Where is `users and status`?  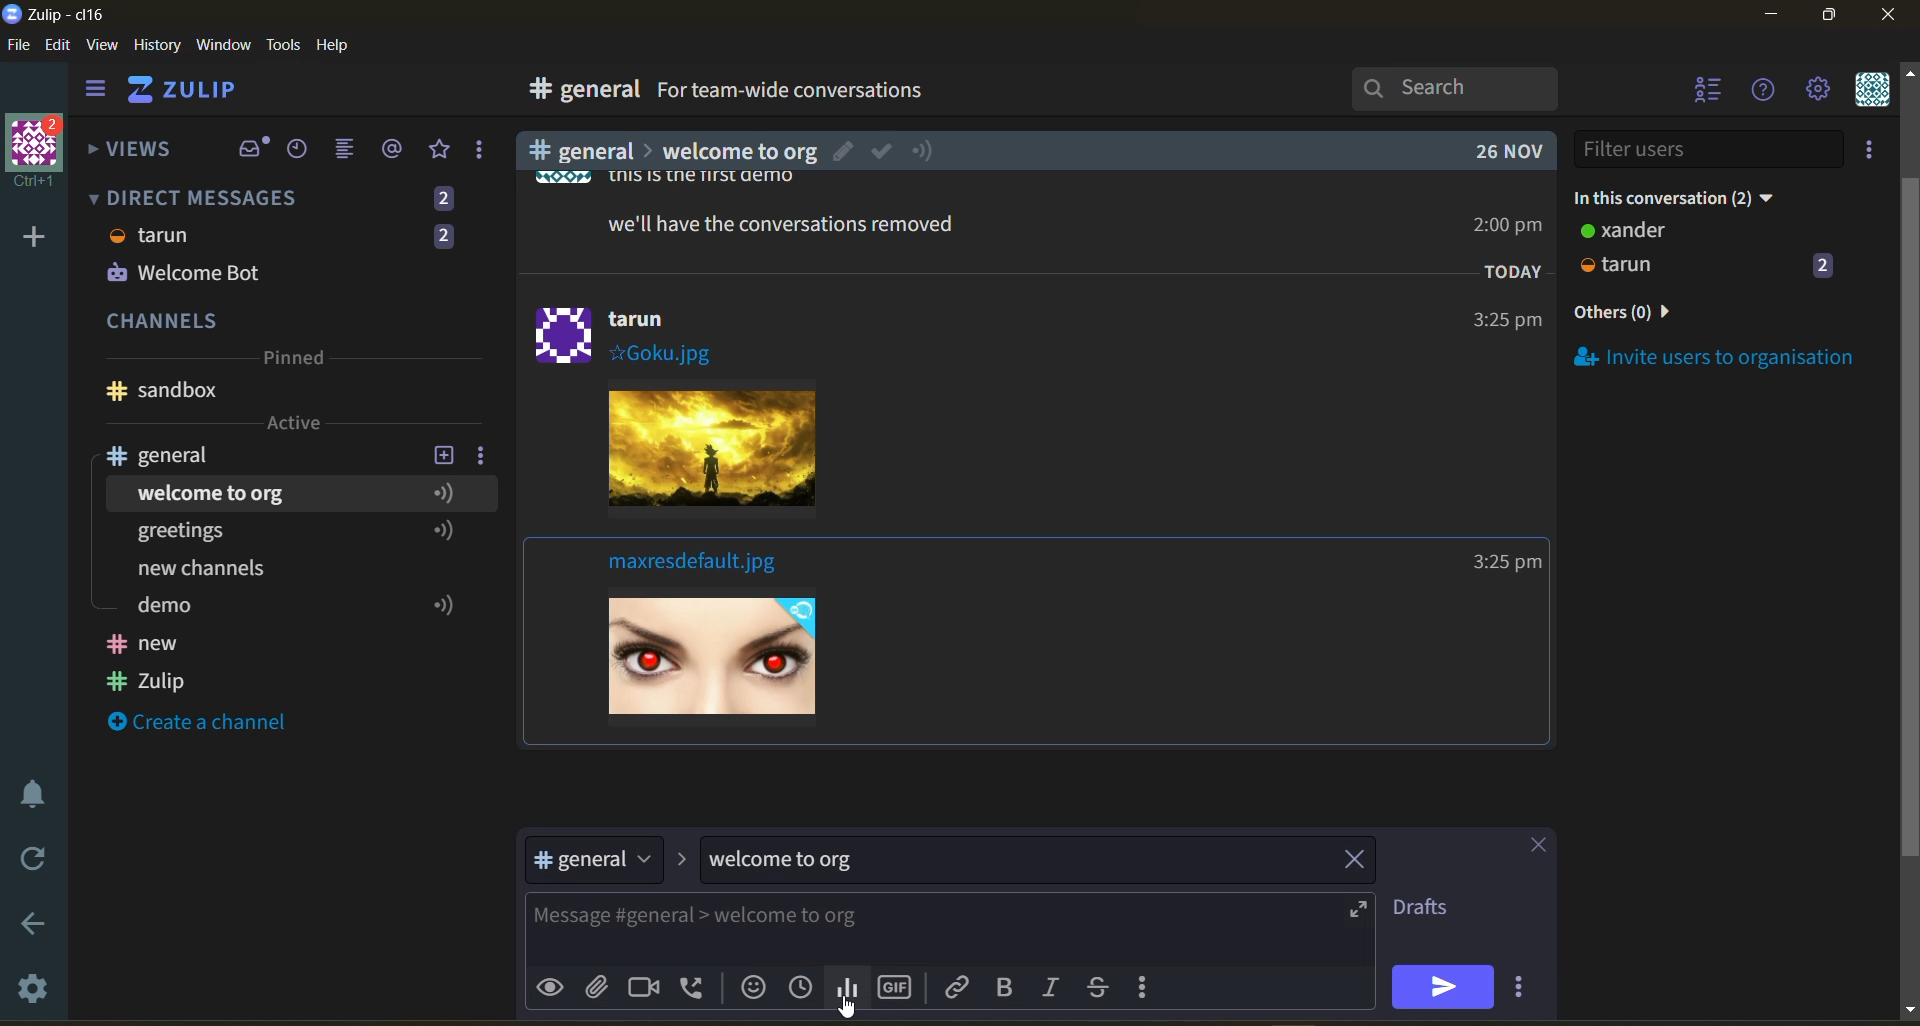 users and status is located at coordinates (1709, 252).